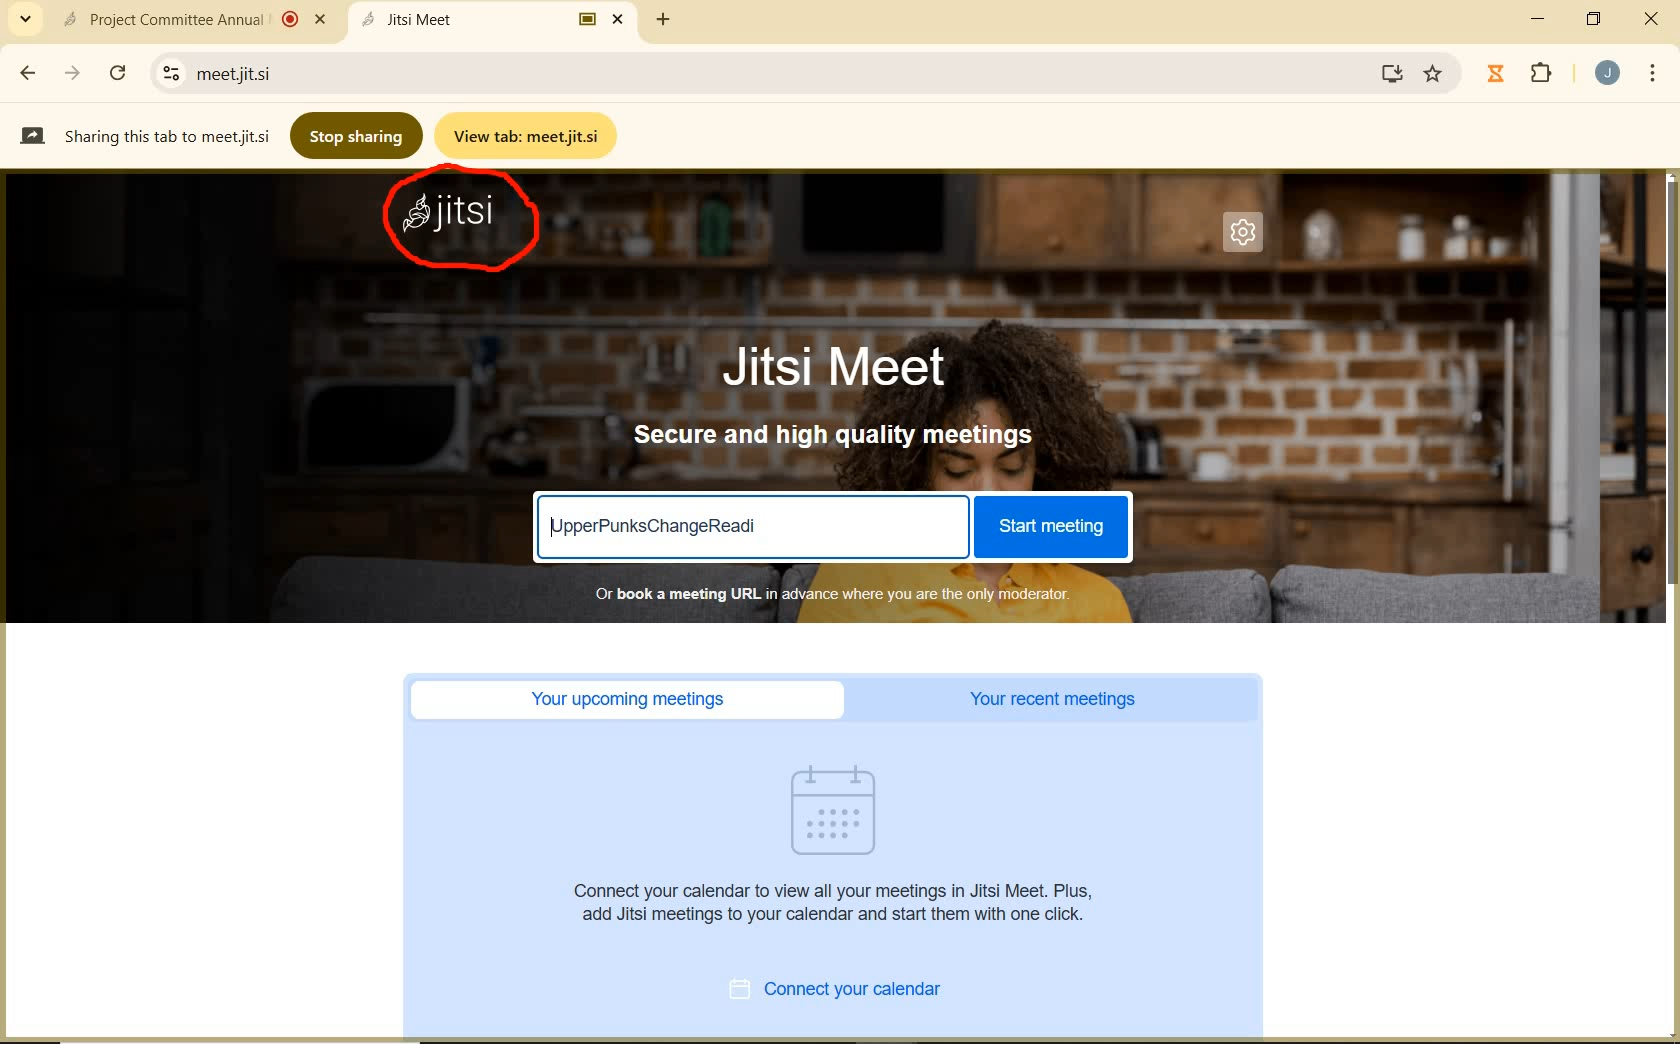  What do you see at coordinates (858, 992) in the screenshot?
I see `CONNECT YOUR CALENDER` at bounding box center [858, 992].